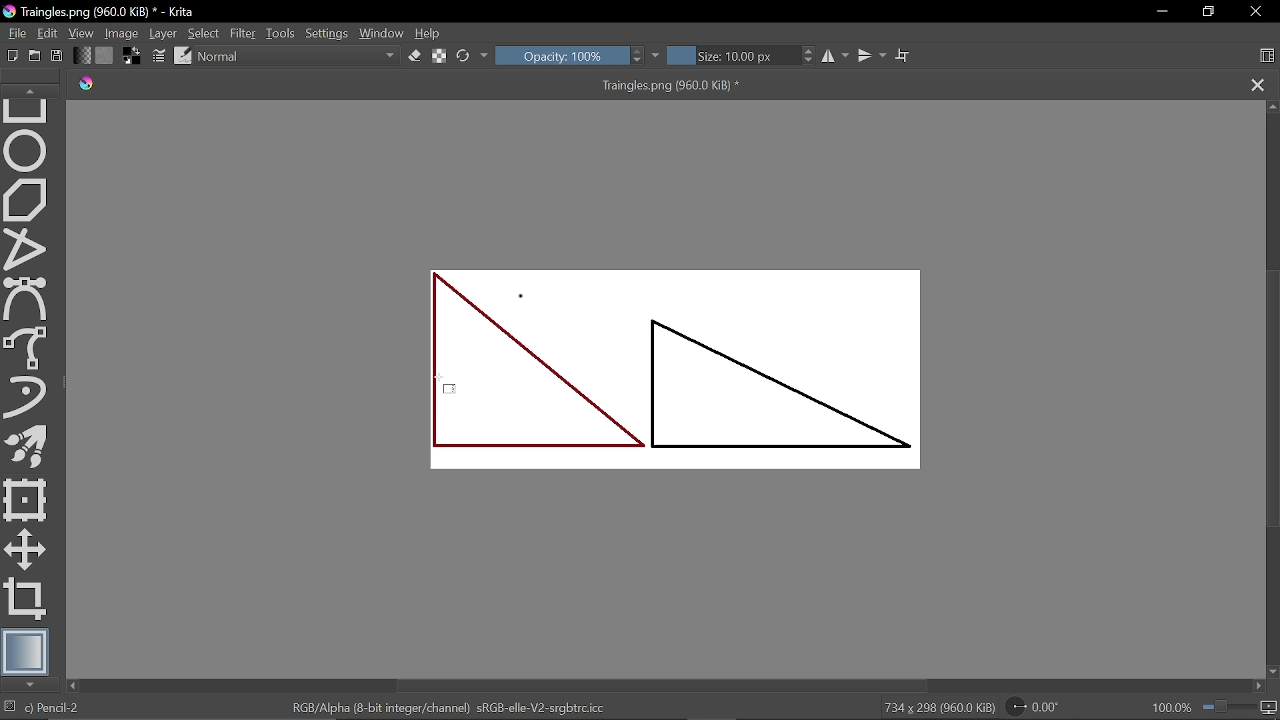 The width and height of the screenshot is (1280, 720). What do you see at coordinates (1211, 11) in the screenshot?
I see `restore down` at bounding box center [1211, 11].